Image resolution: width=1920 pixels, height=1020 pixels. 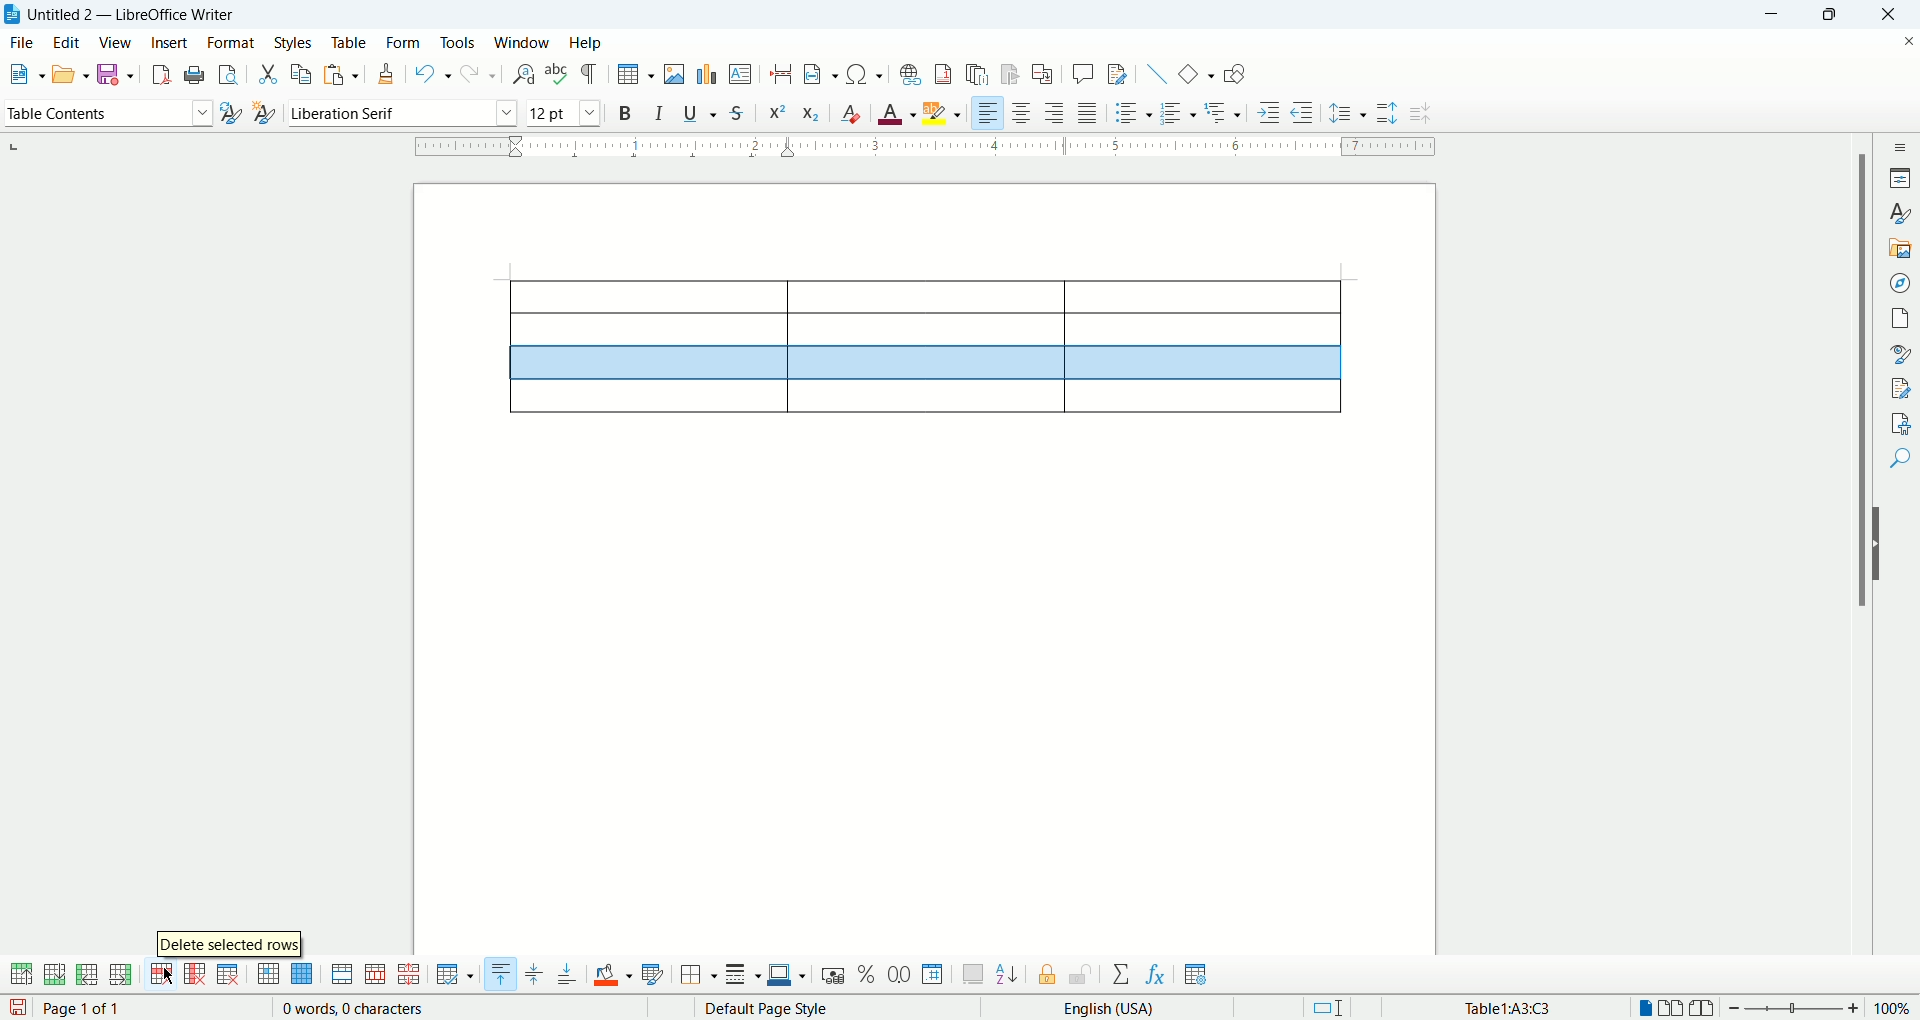 I want to click on align top, so click(x=501, y=974).